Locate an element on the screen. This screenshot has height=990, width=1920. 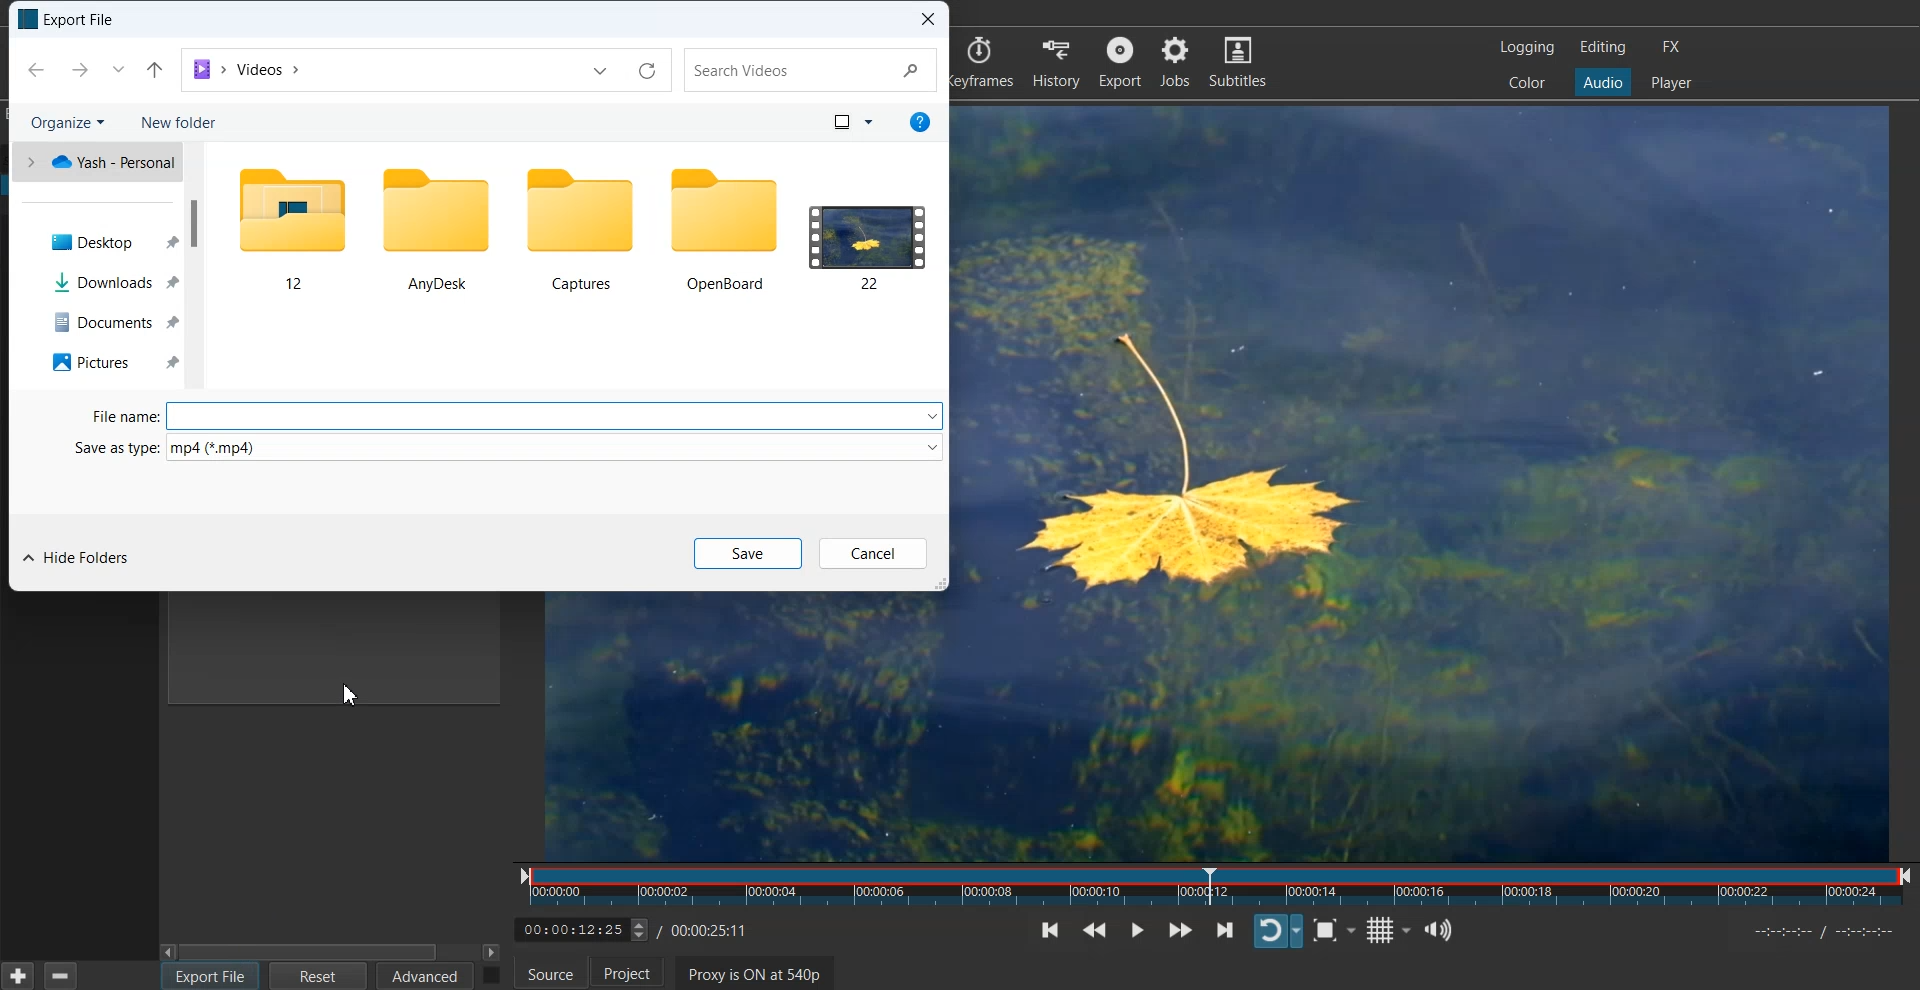
New folder is located at coordinates (197, 122).